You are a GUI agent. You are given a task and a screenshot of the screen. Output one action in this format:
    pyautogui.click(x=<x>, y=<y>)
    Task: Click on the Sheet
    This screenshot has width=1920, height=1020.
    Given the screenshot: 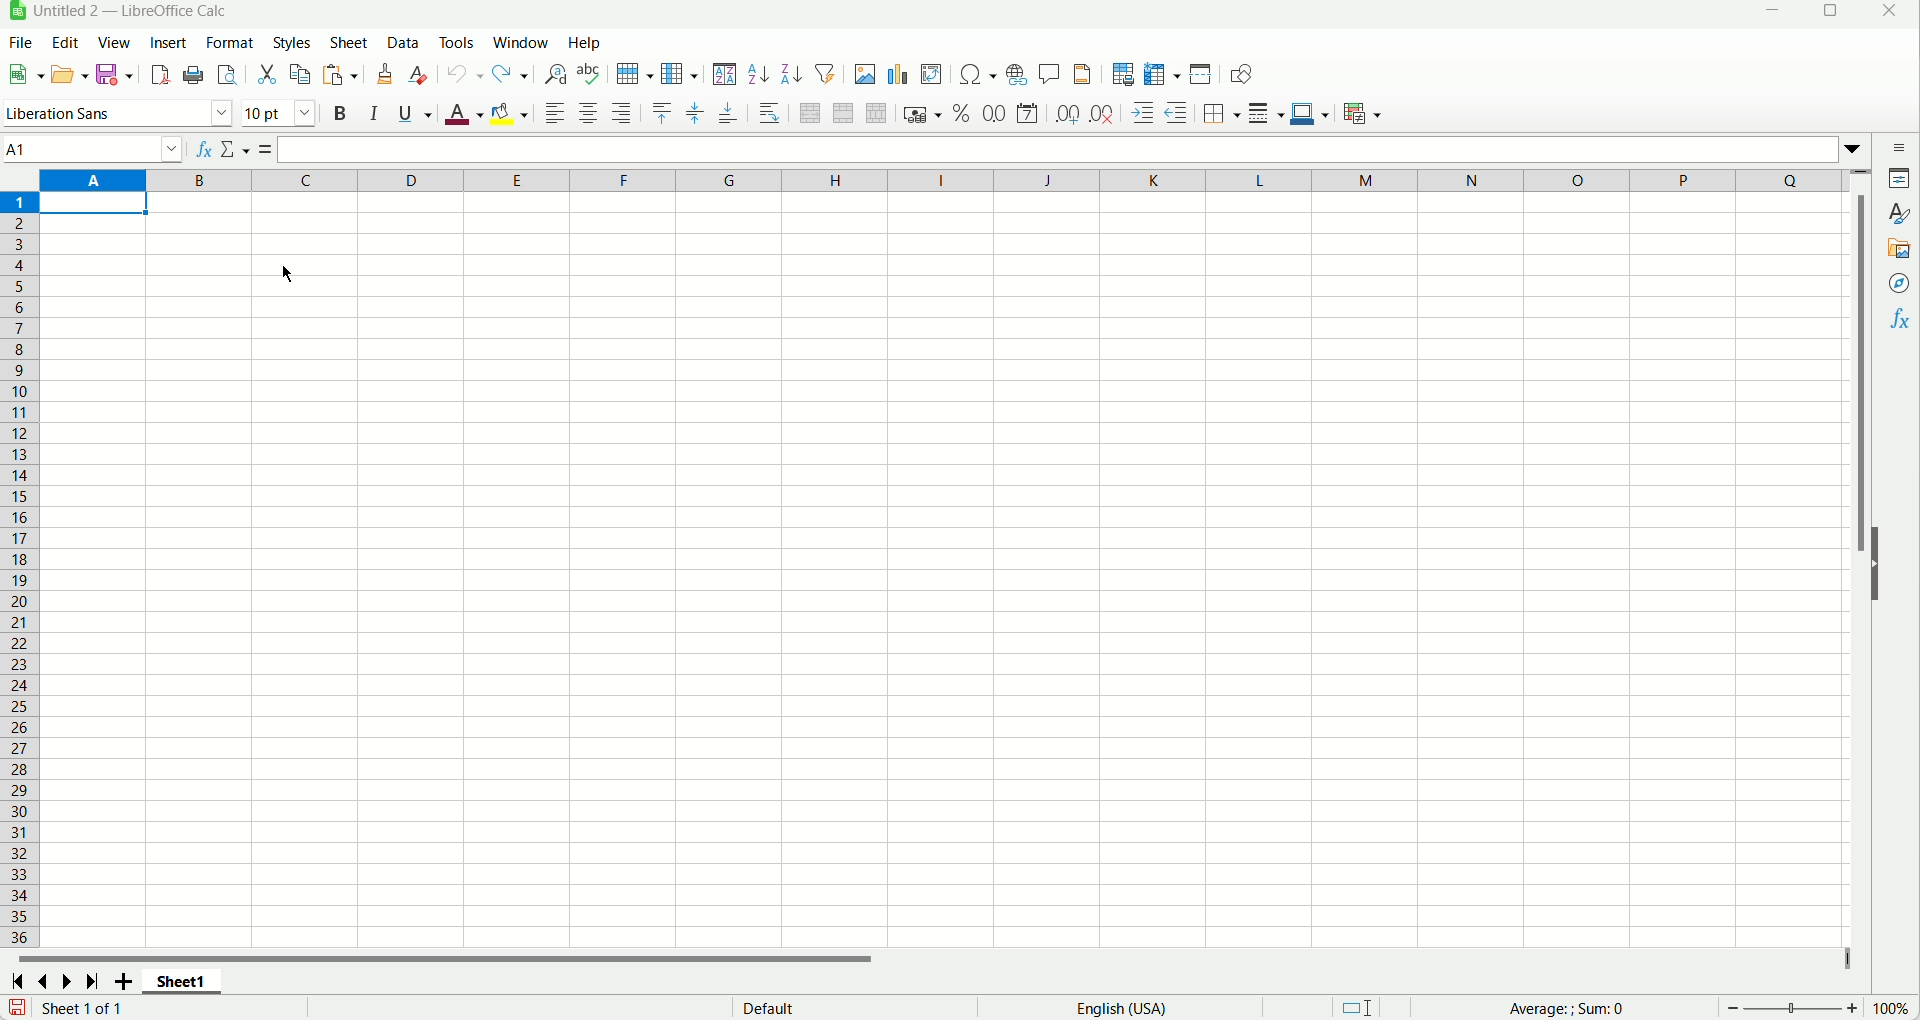 What is the action you would take?
    pyautogui.click(x=348, y=43)
    